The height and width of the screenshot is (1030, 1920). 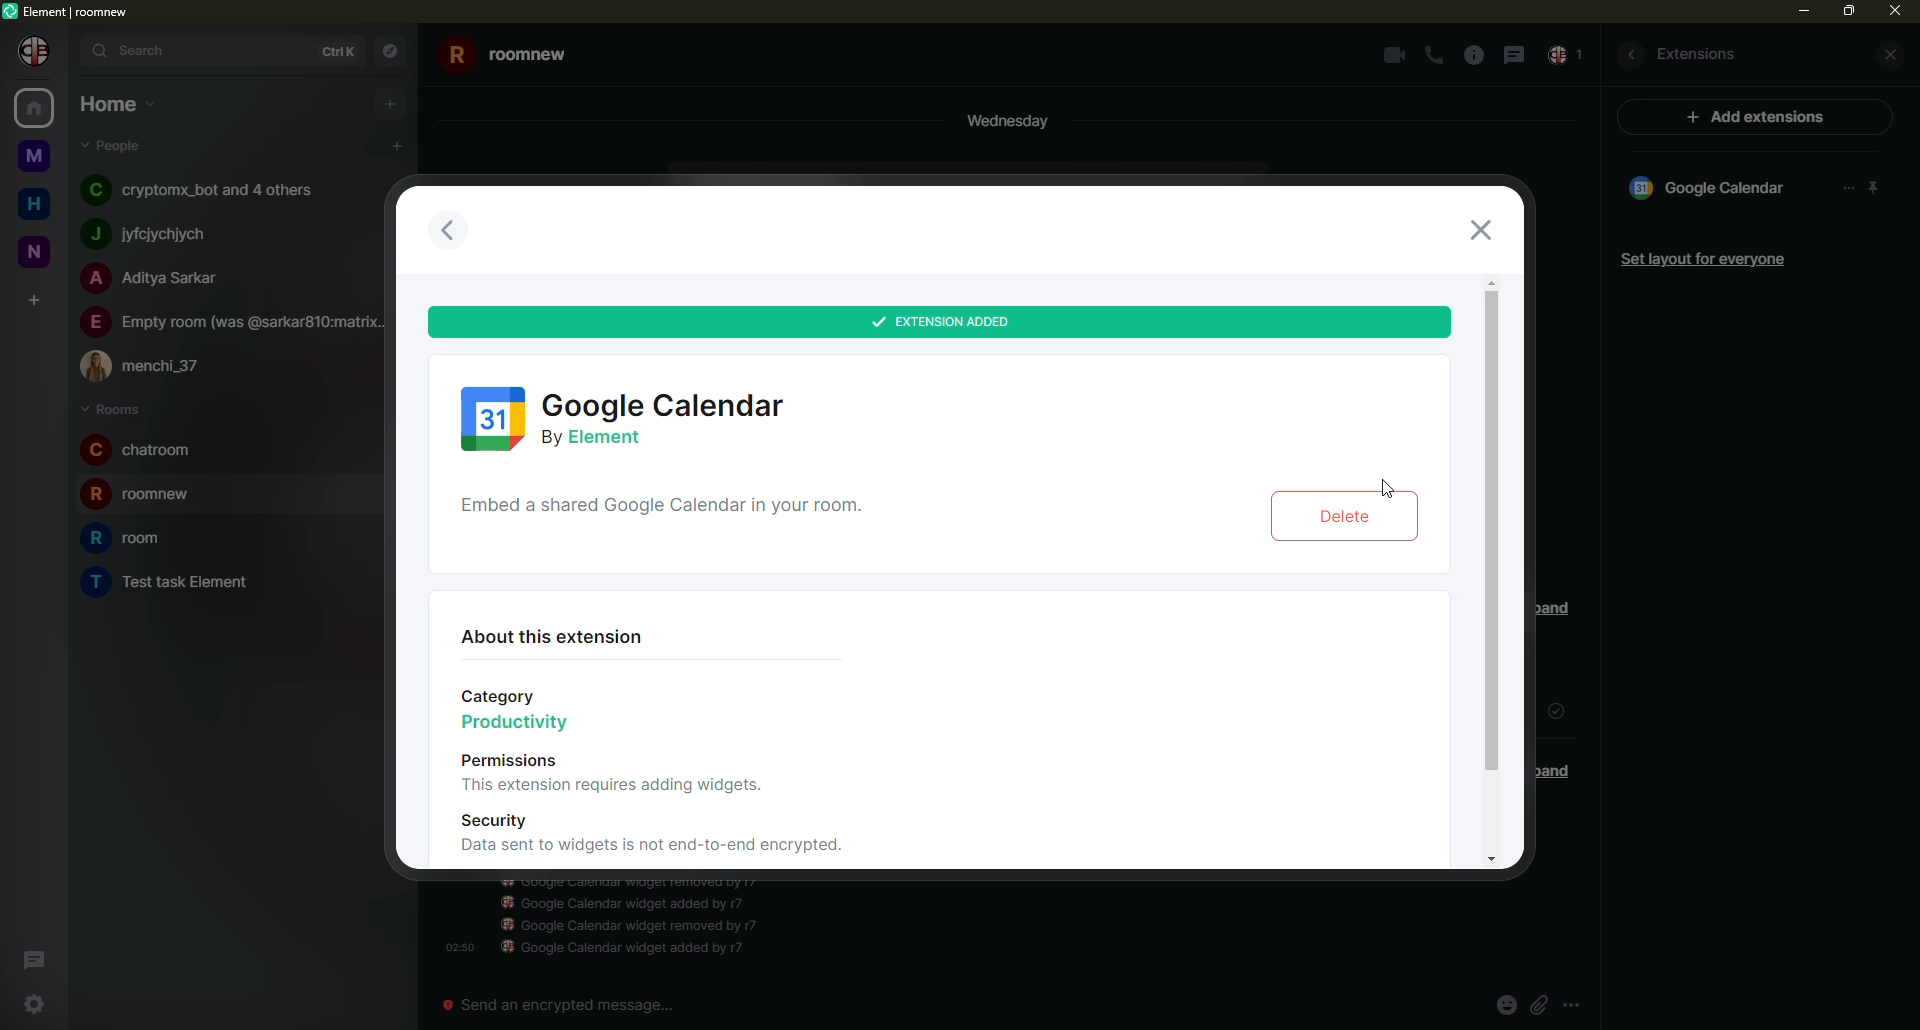 What do you see at coordinates (1491, 533) in the screenshot?
I see `scroll` at bounding box center [1491, 533].